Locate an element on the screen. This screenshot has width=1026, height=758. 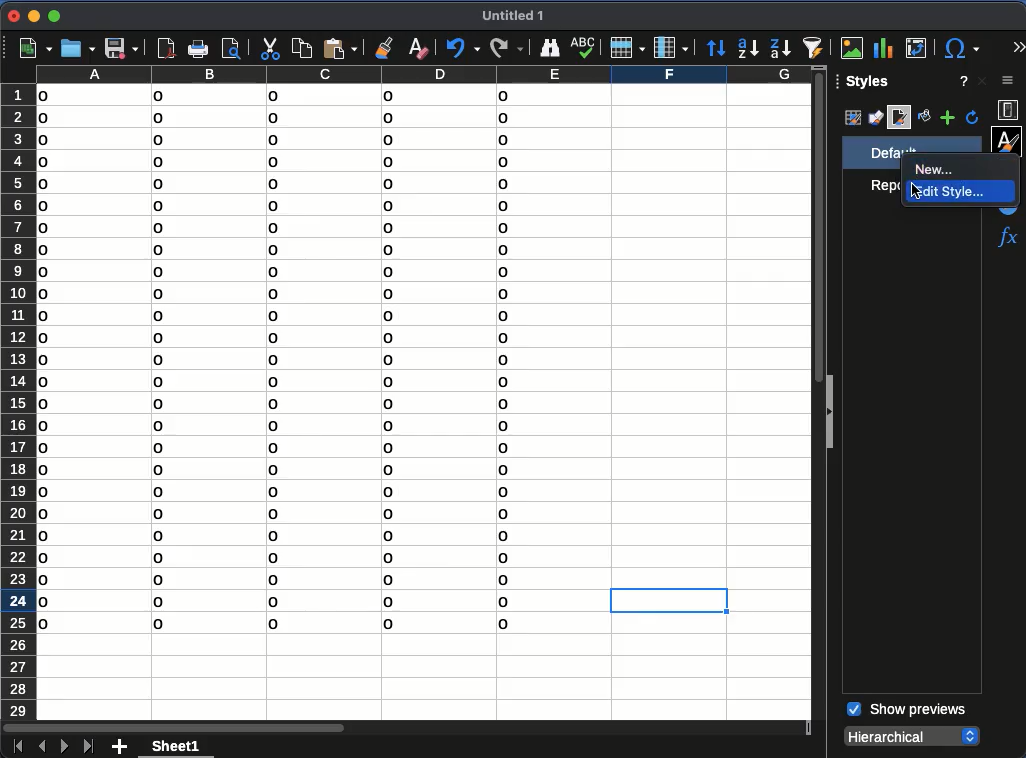
first sheet is located at coordinates (15, 745).